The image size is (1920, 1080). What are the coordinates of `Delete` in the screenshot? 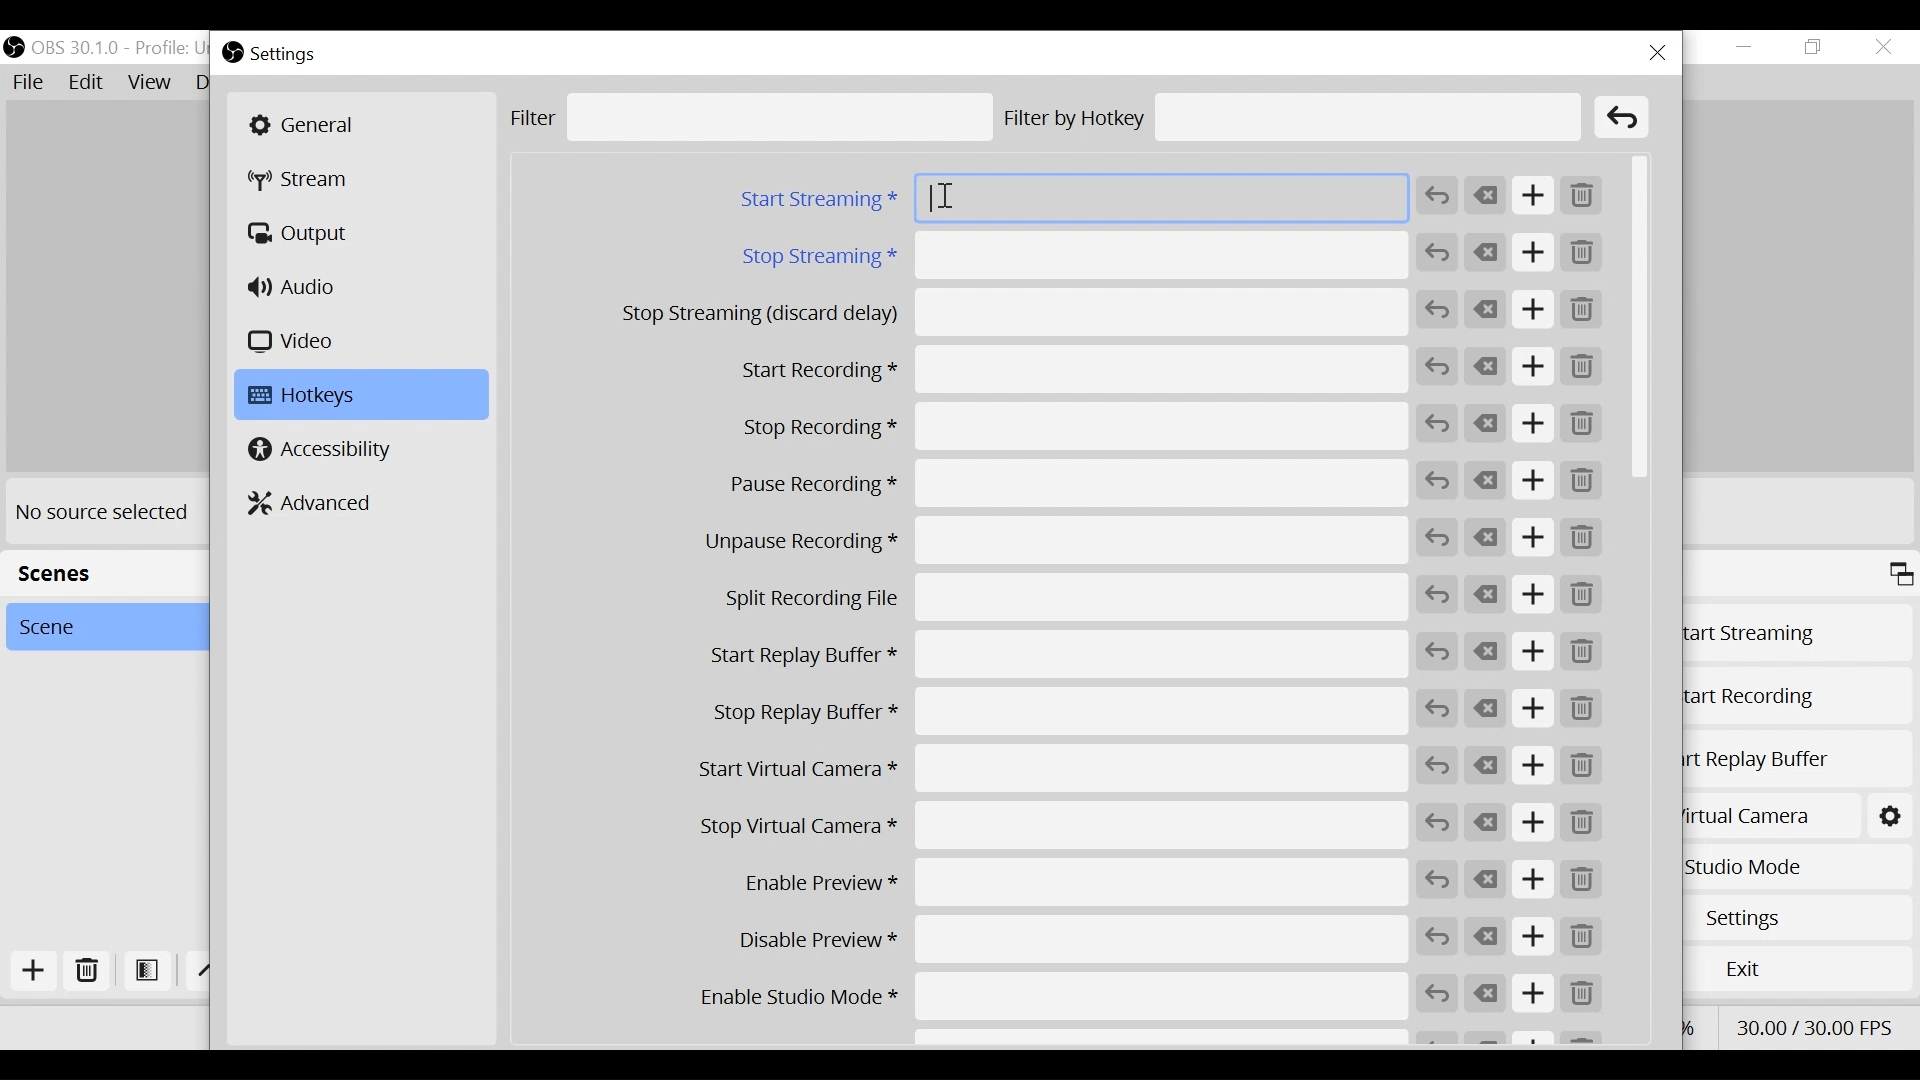 It's located at (88, 972).